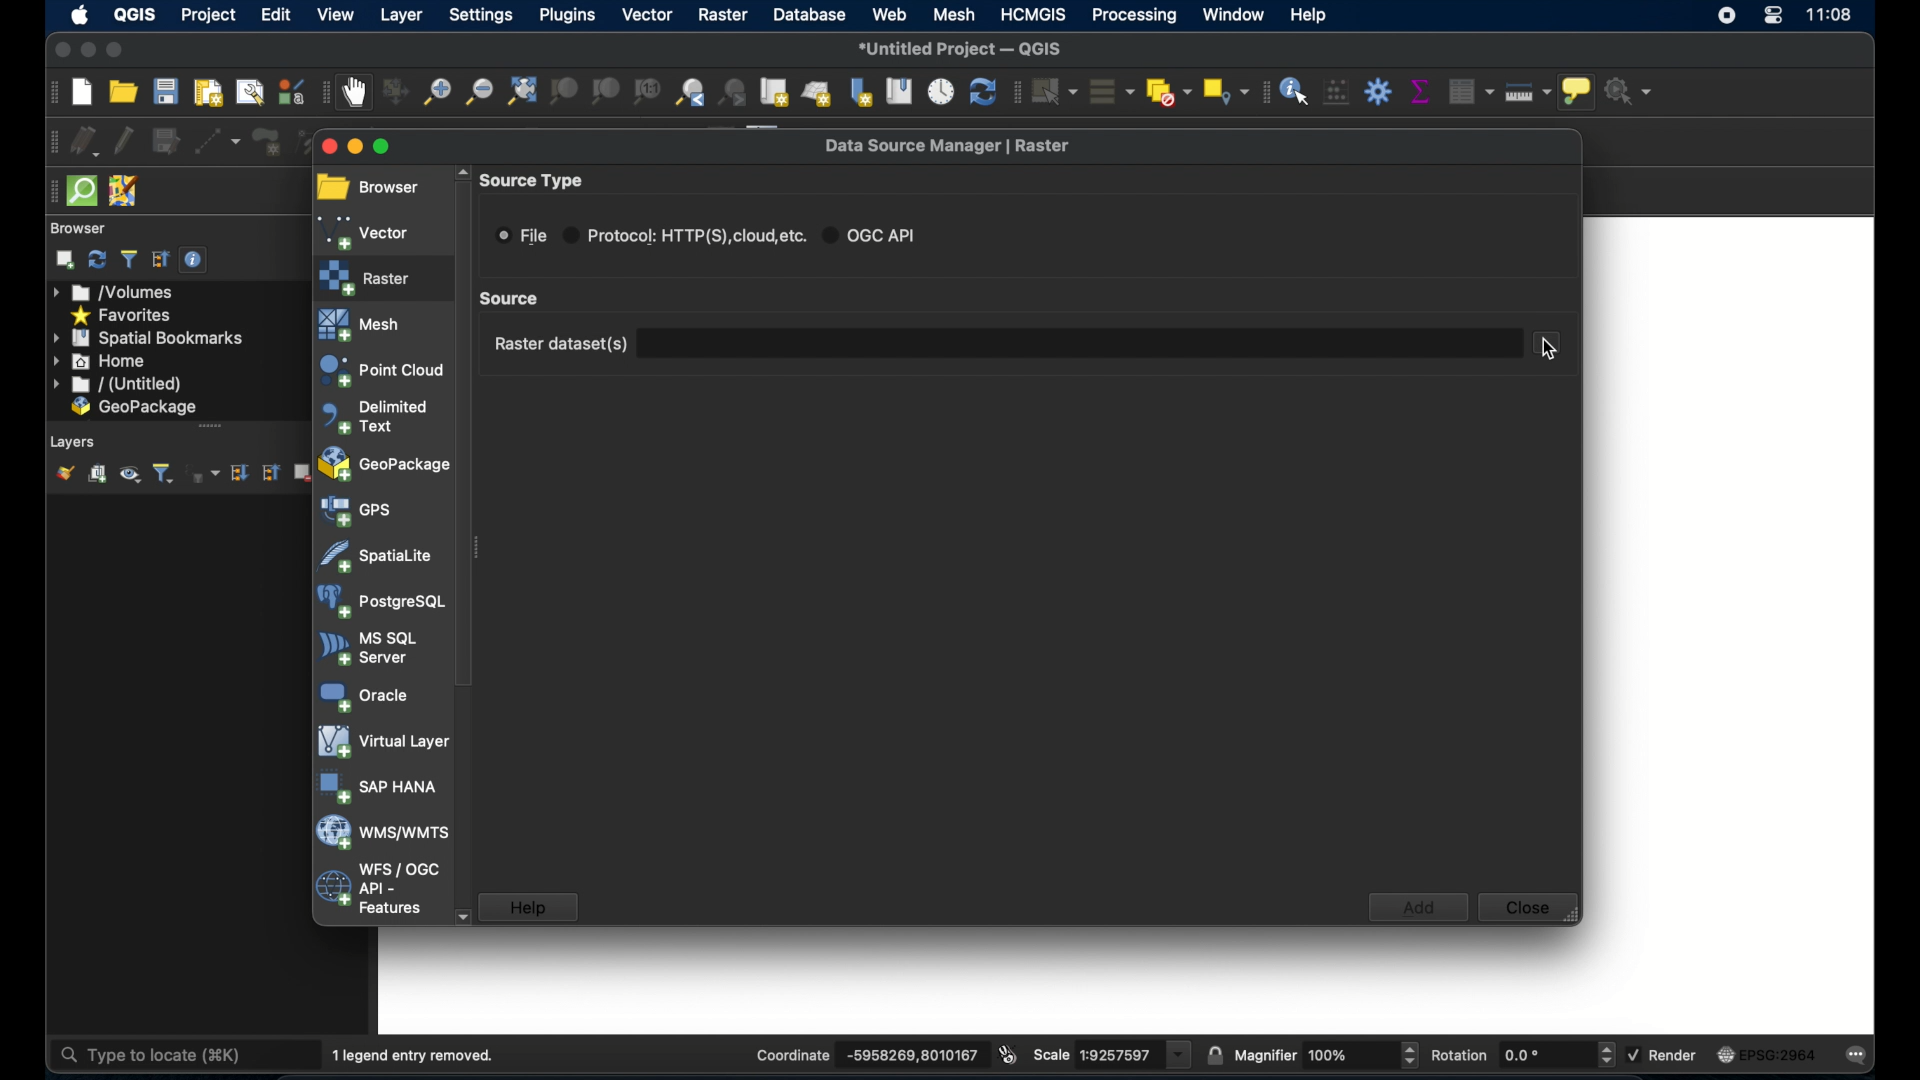 The width and height of the screenshot is (1920, 1080). I want to click on untitled project - QGIS, so click(965, 48).